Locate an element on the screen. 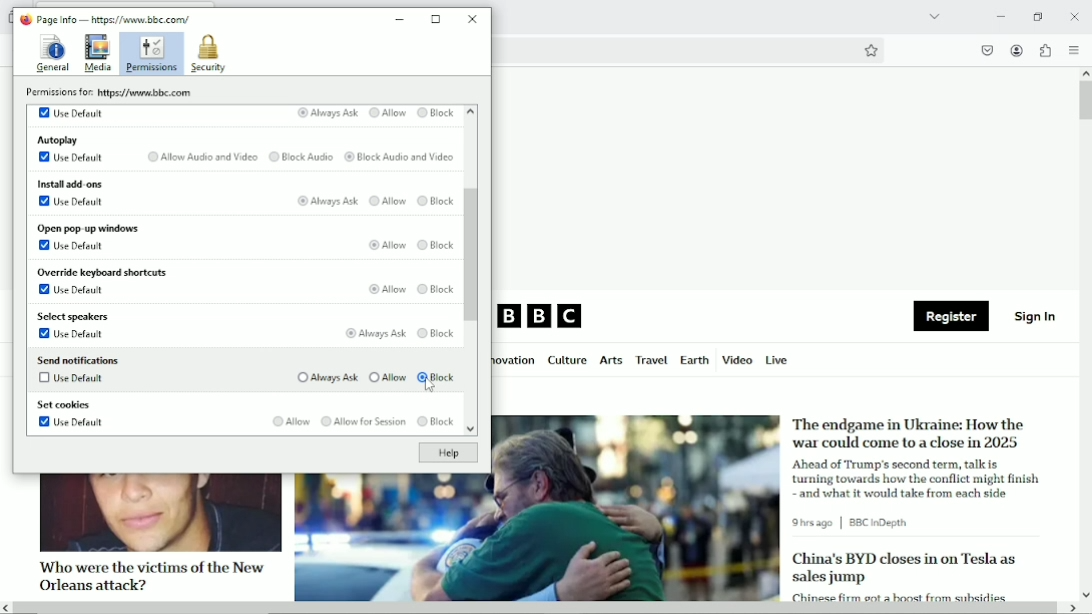 Image resolution: width=1092 pixels, height=614 pixels. Vertical scrollbar is located at coordinates (473, 255).